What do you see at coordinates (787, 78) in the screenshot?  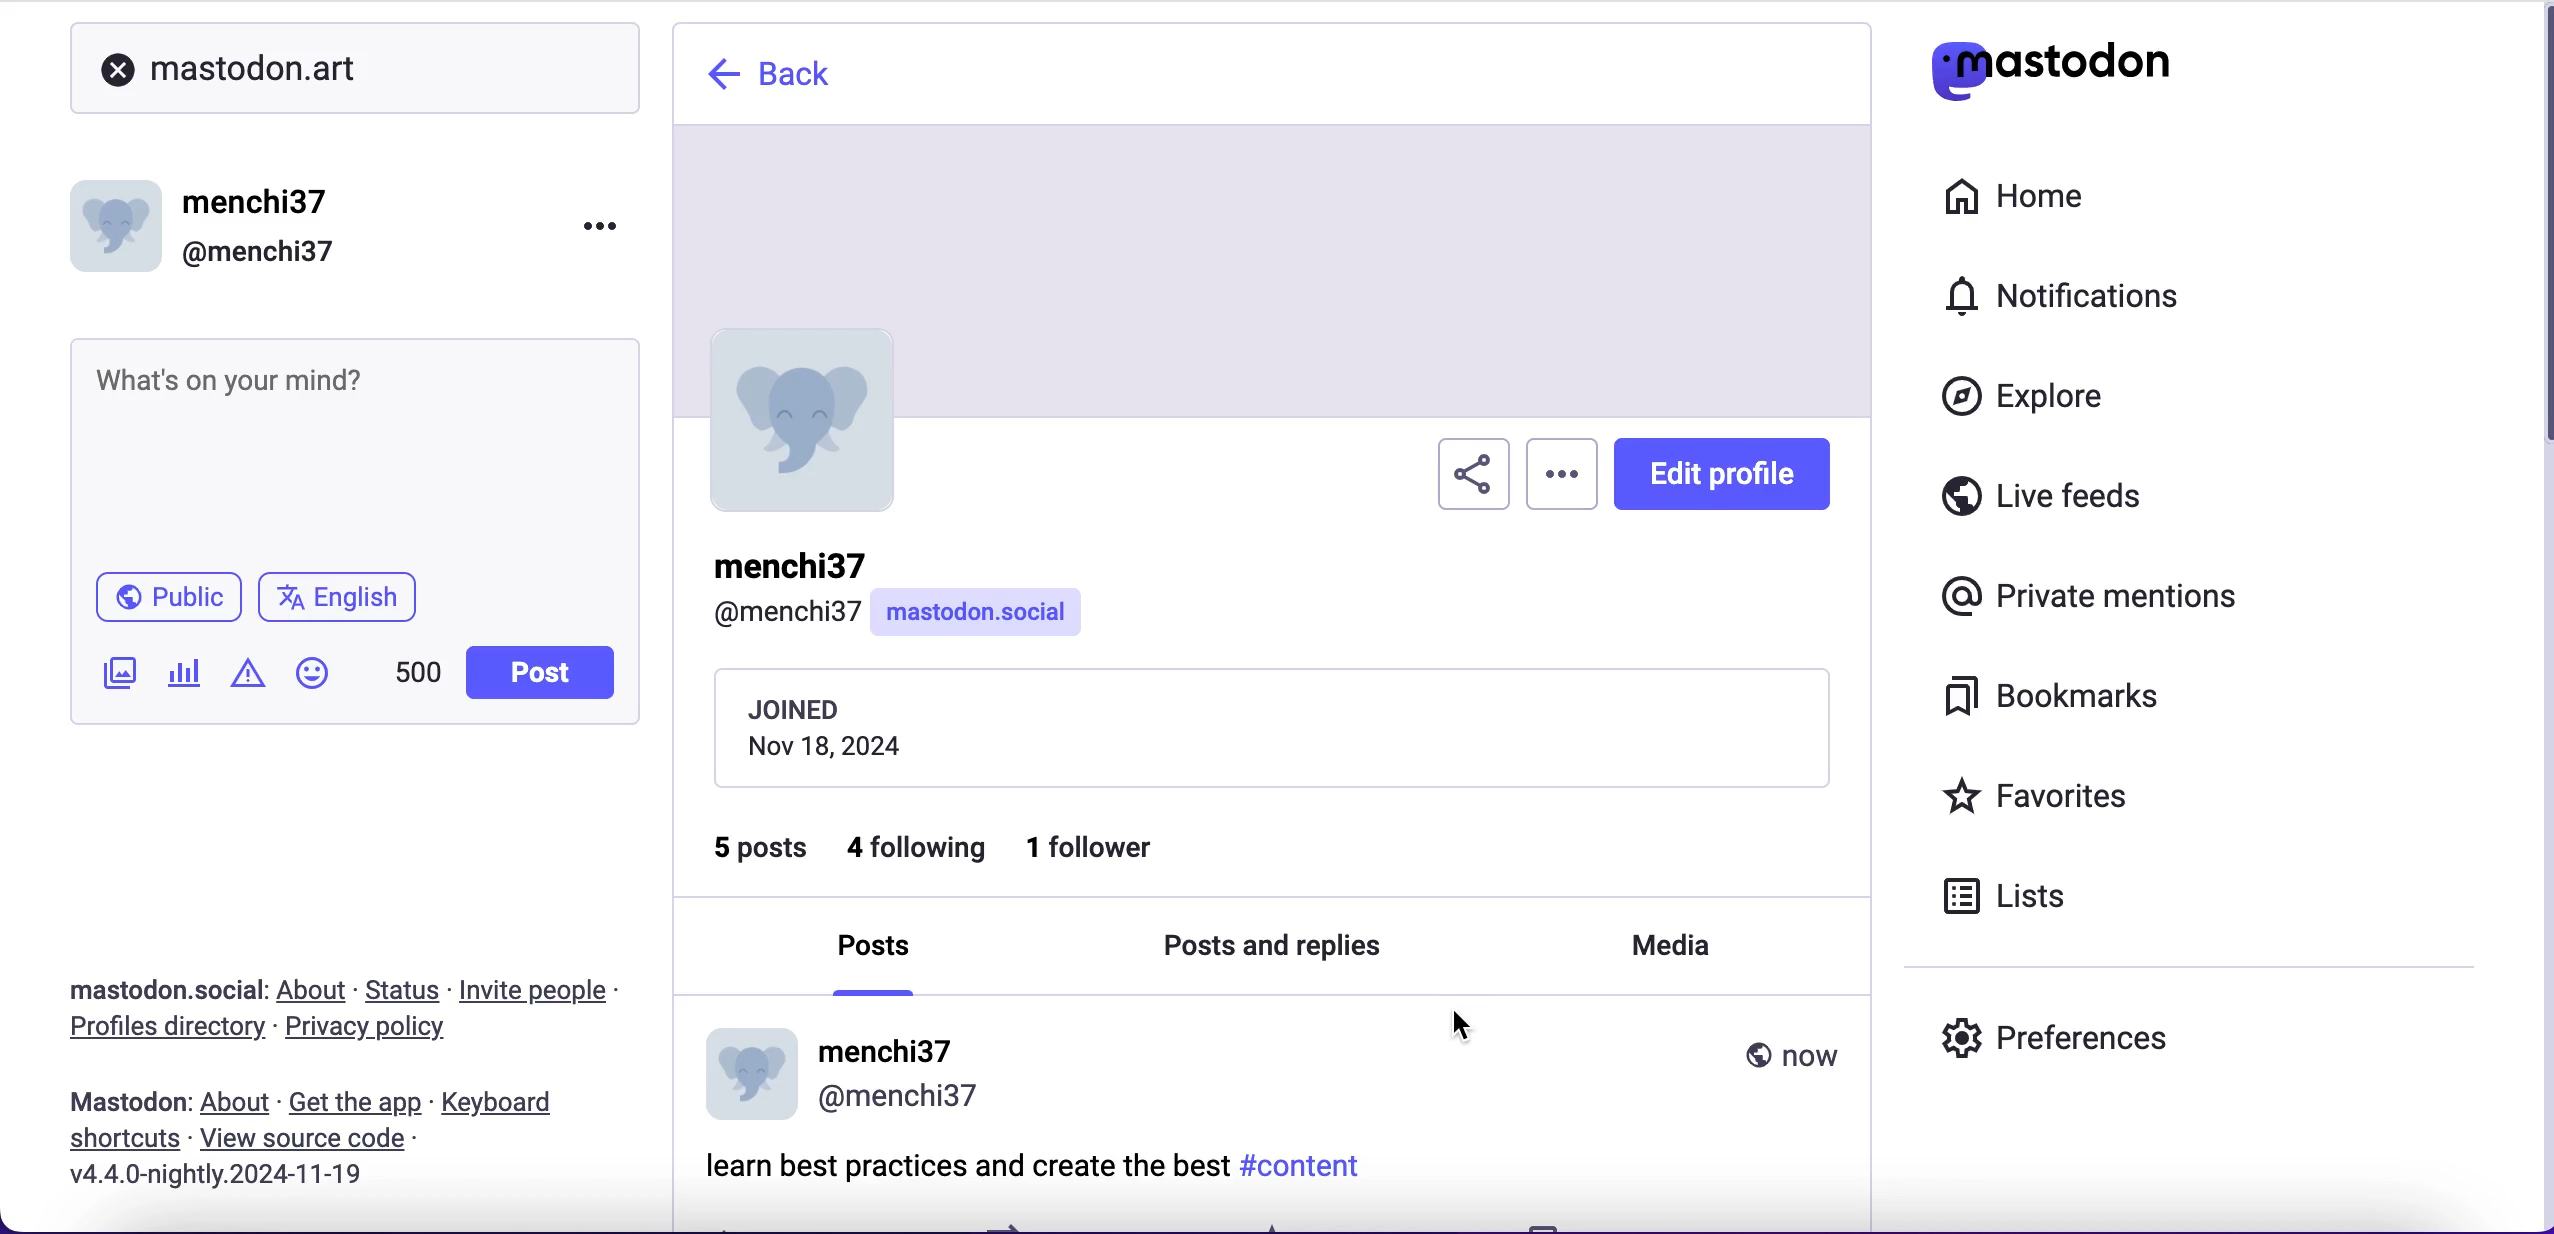 I see `back` at bounding box center [787, 78].